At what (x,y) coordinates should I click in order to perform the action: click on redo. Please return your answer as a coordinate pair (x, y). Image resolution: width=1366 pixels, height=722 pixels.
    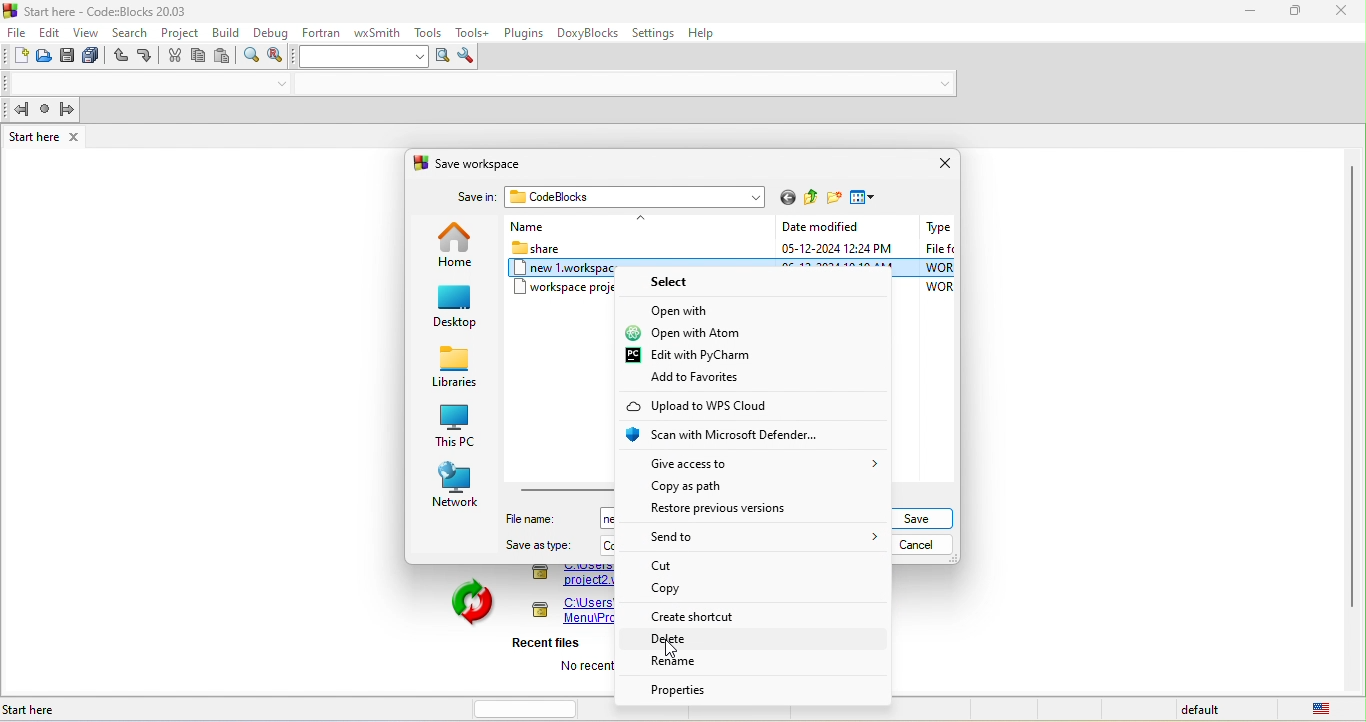
    Looking at the image, I should click on (147, 56).